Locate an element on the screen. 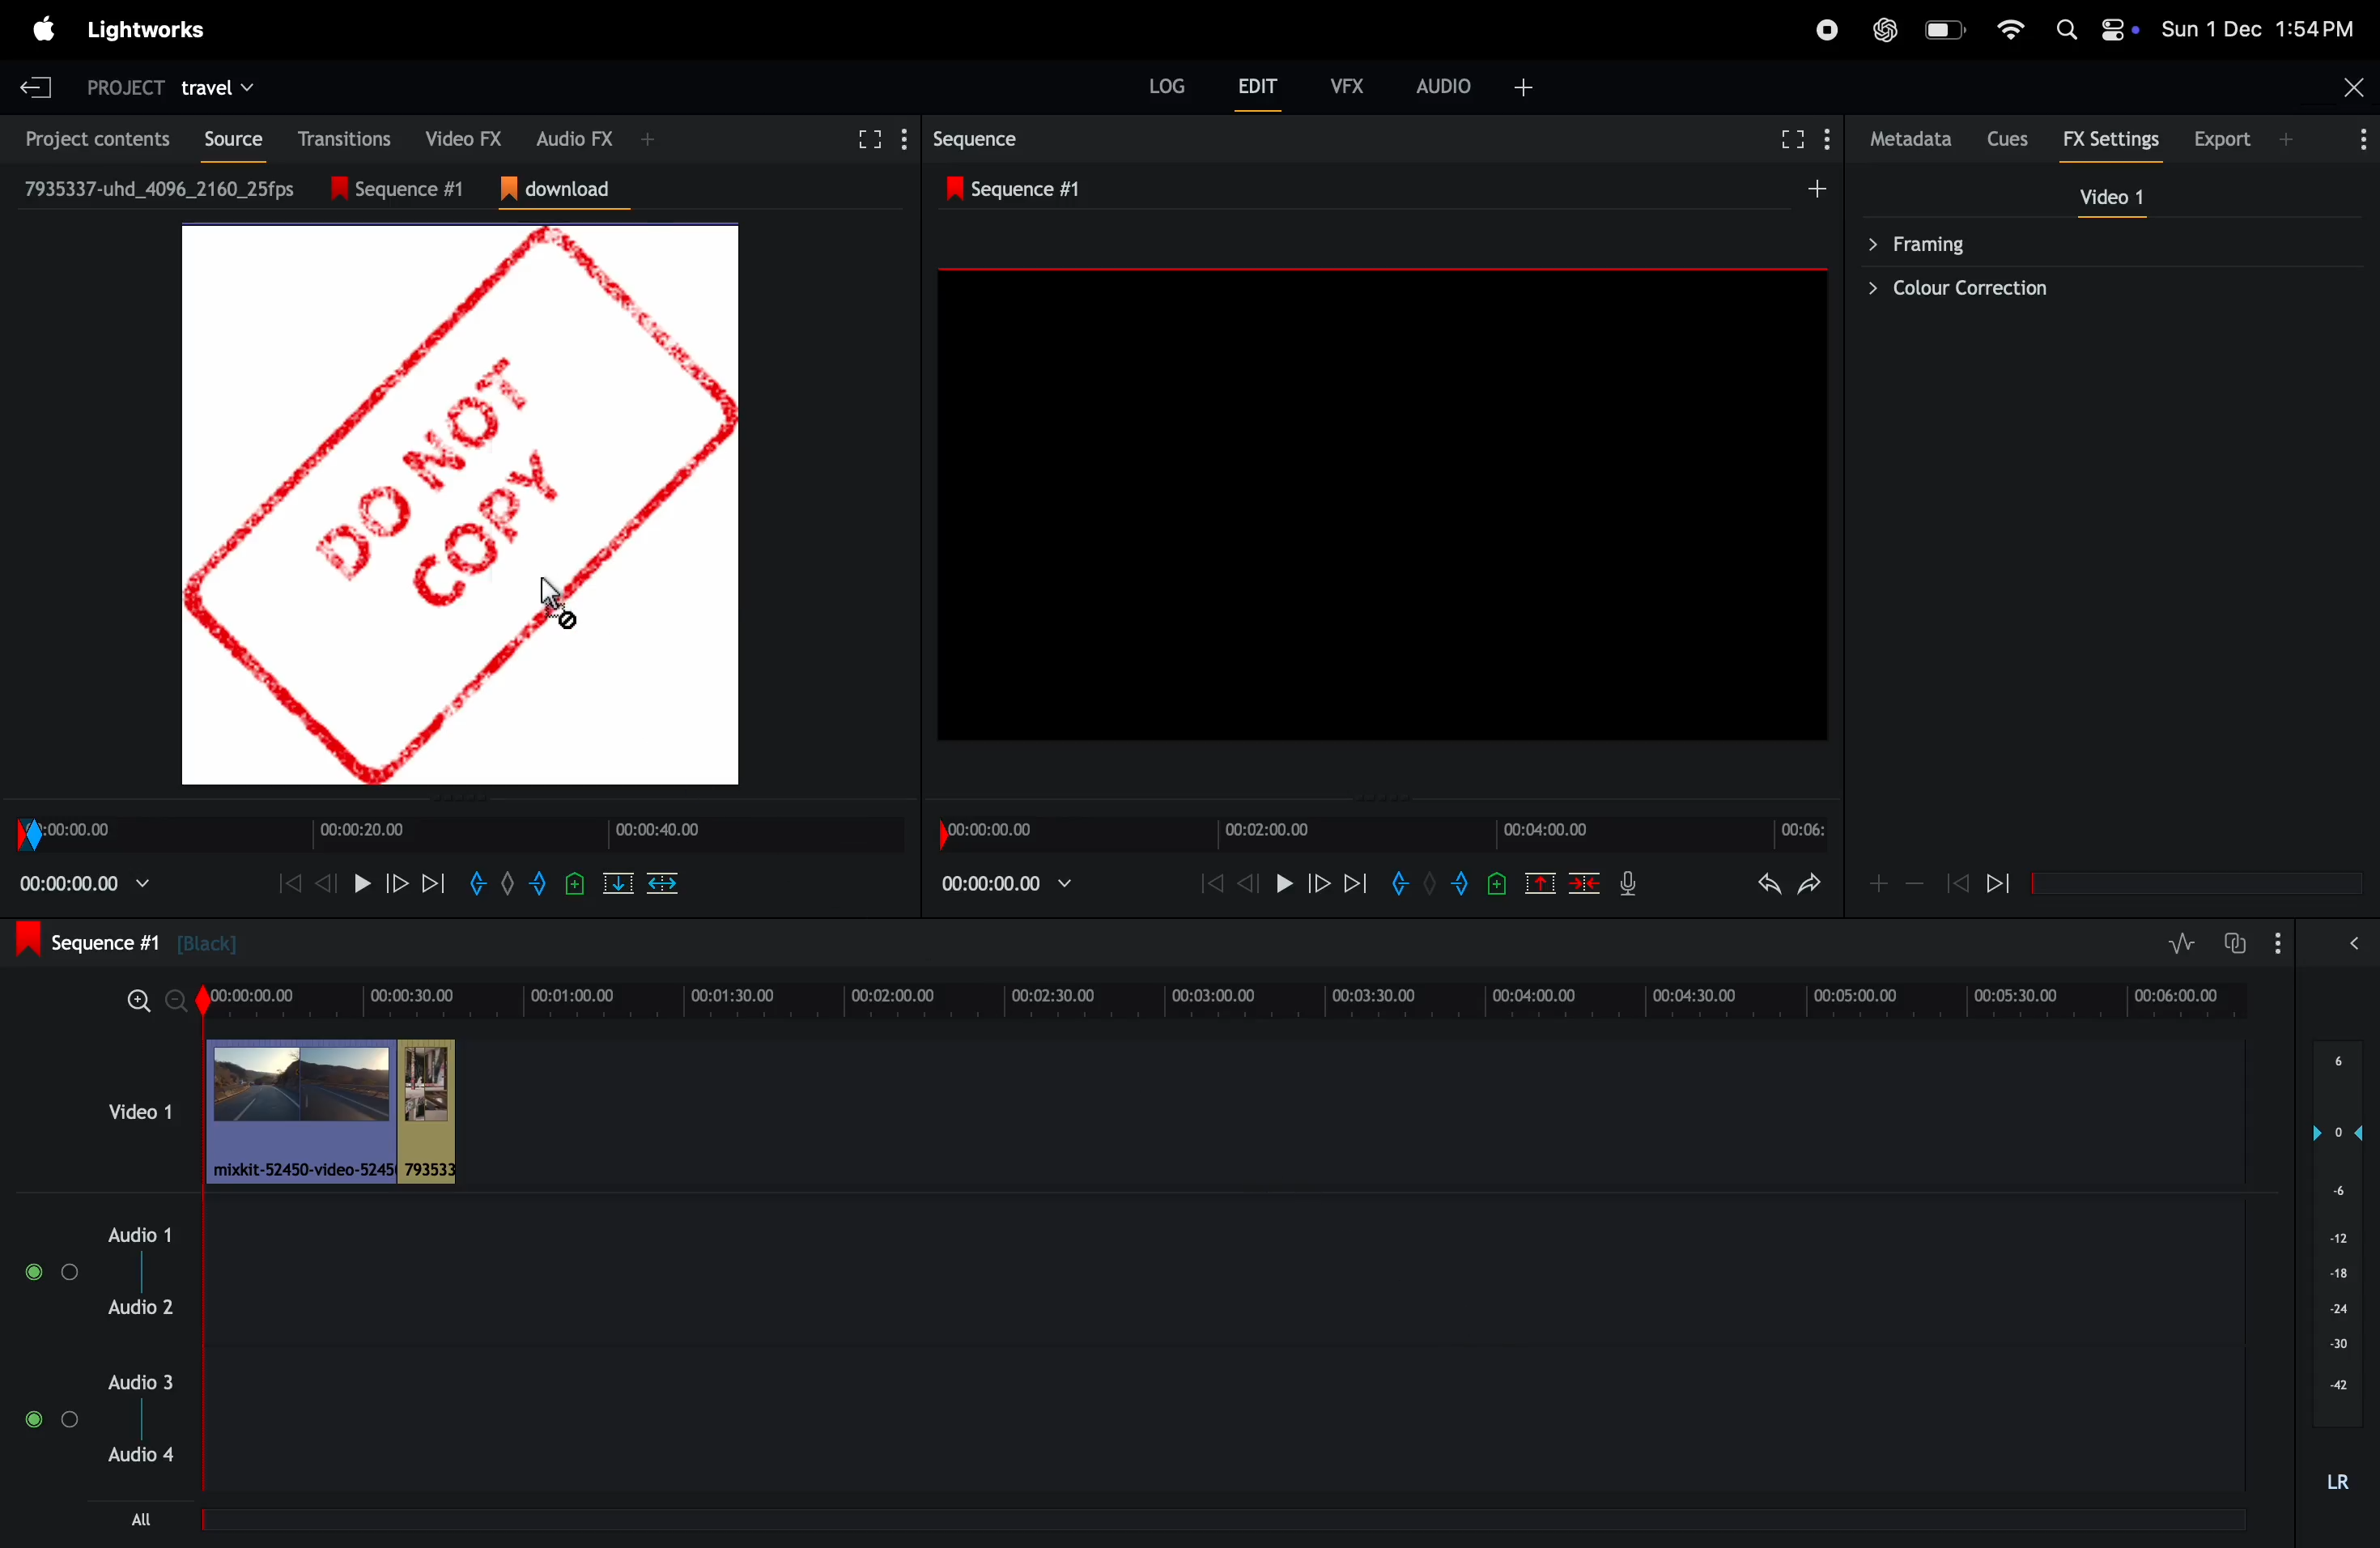 Image resolution: width=2380 pixels, height=1548 pixels. Add is located at coordinates (1430, 882).